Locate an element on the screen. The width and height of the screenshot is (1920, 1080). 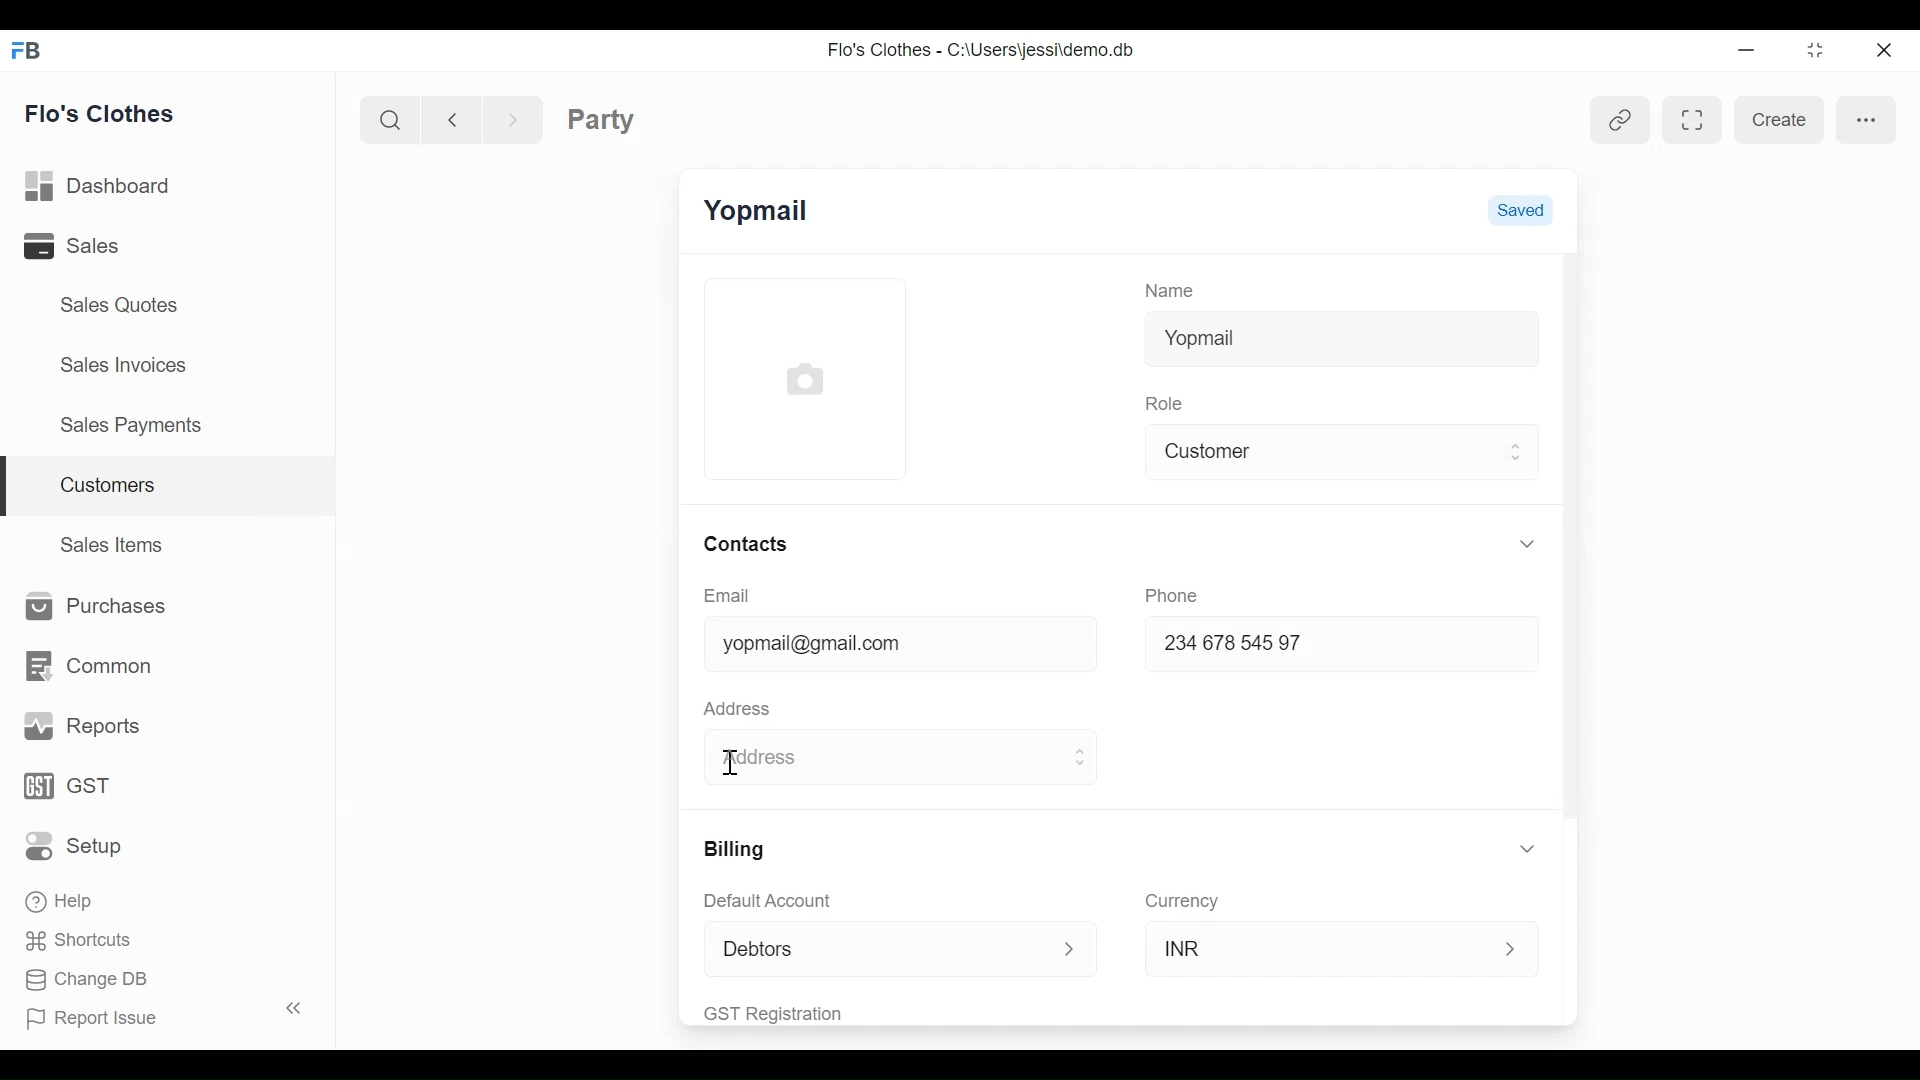
Toggle between form and full width view is located at coordinates (1690, 119).